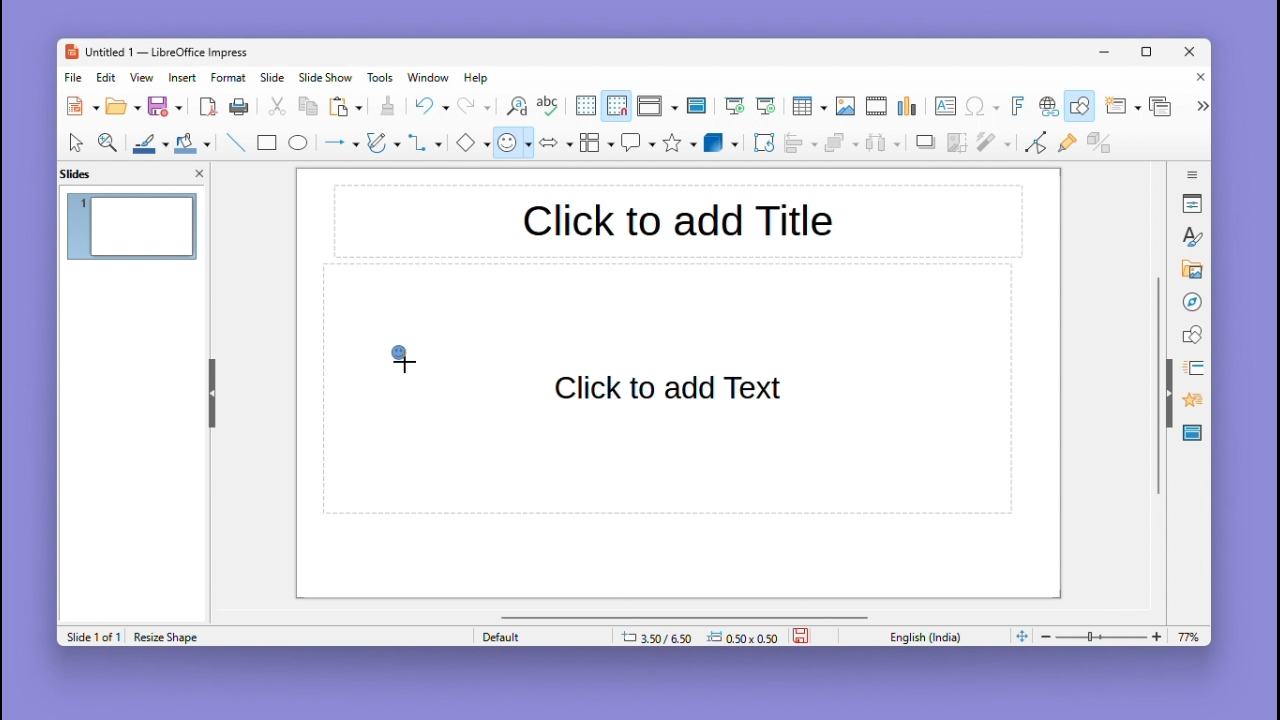  Describe the element at coordinates (383, 77) in the screenshot. I see `Tools` at that location.